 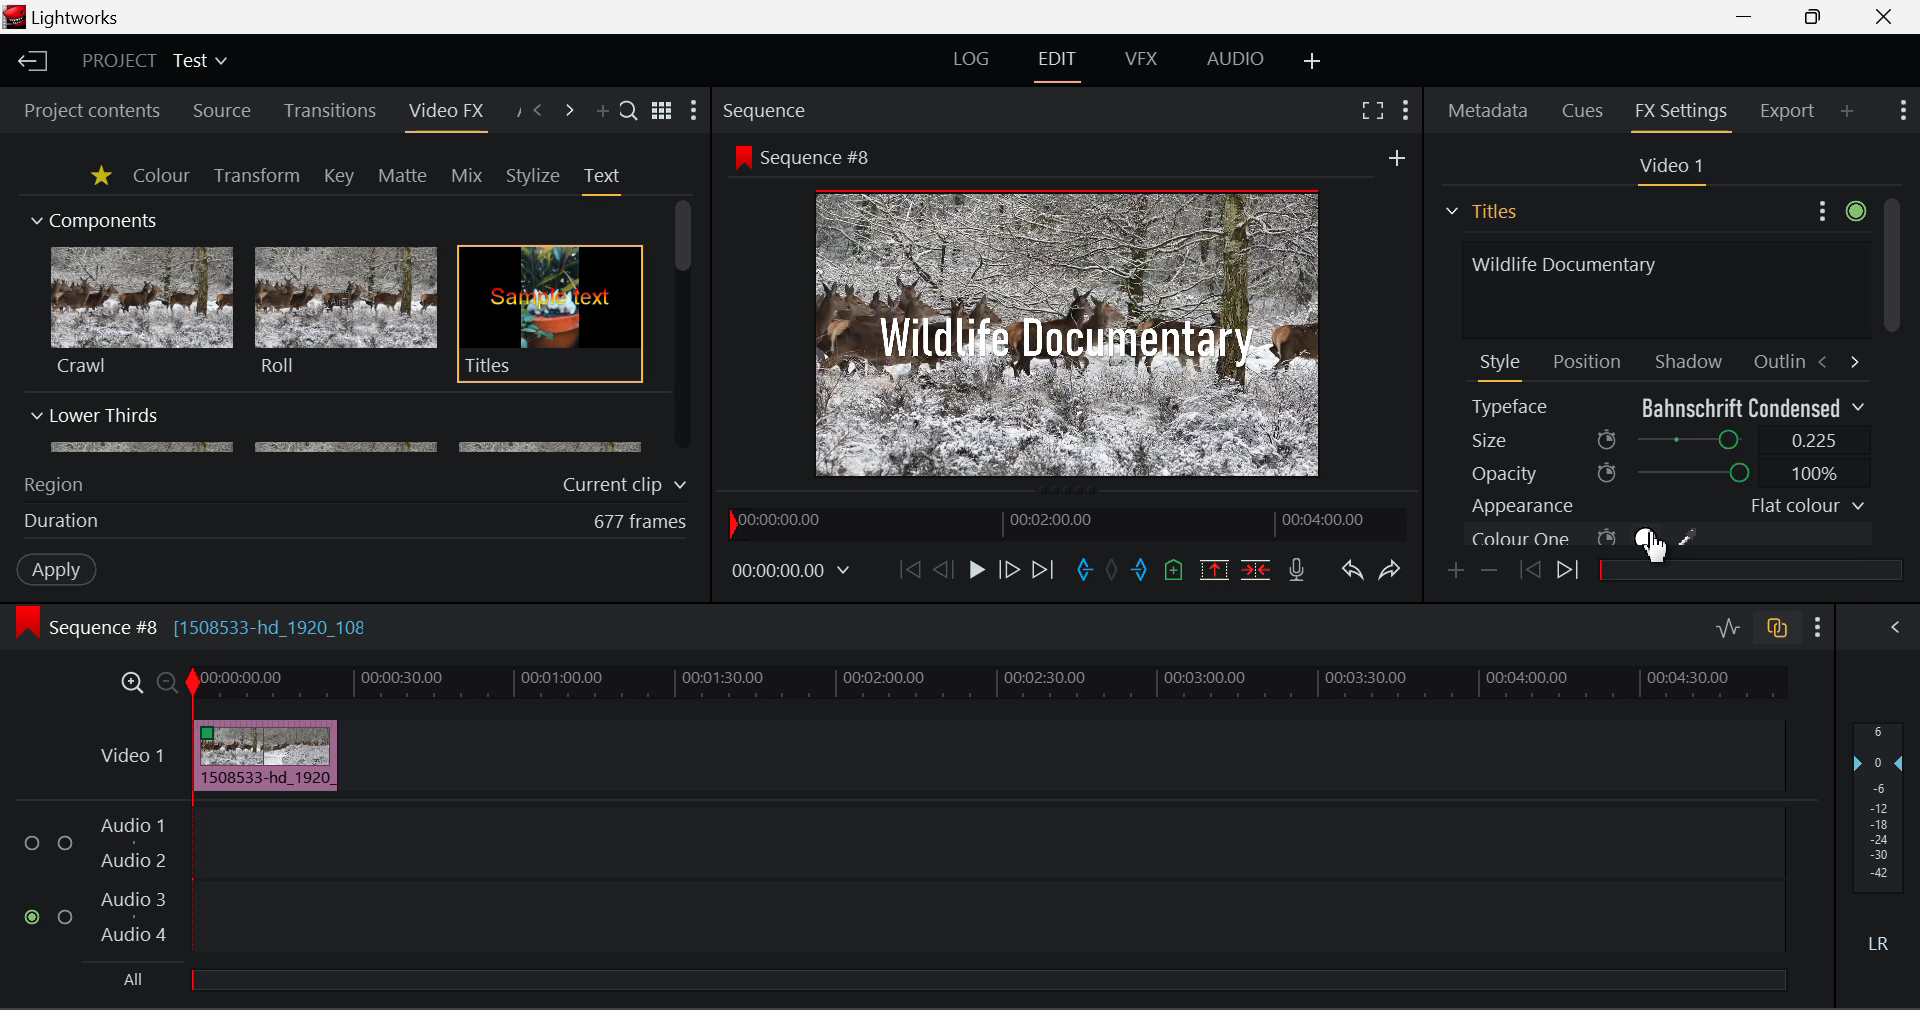 I want to click on Apply, so click(x=59, y=568).